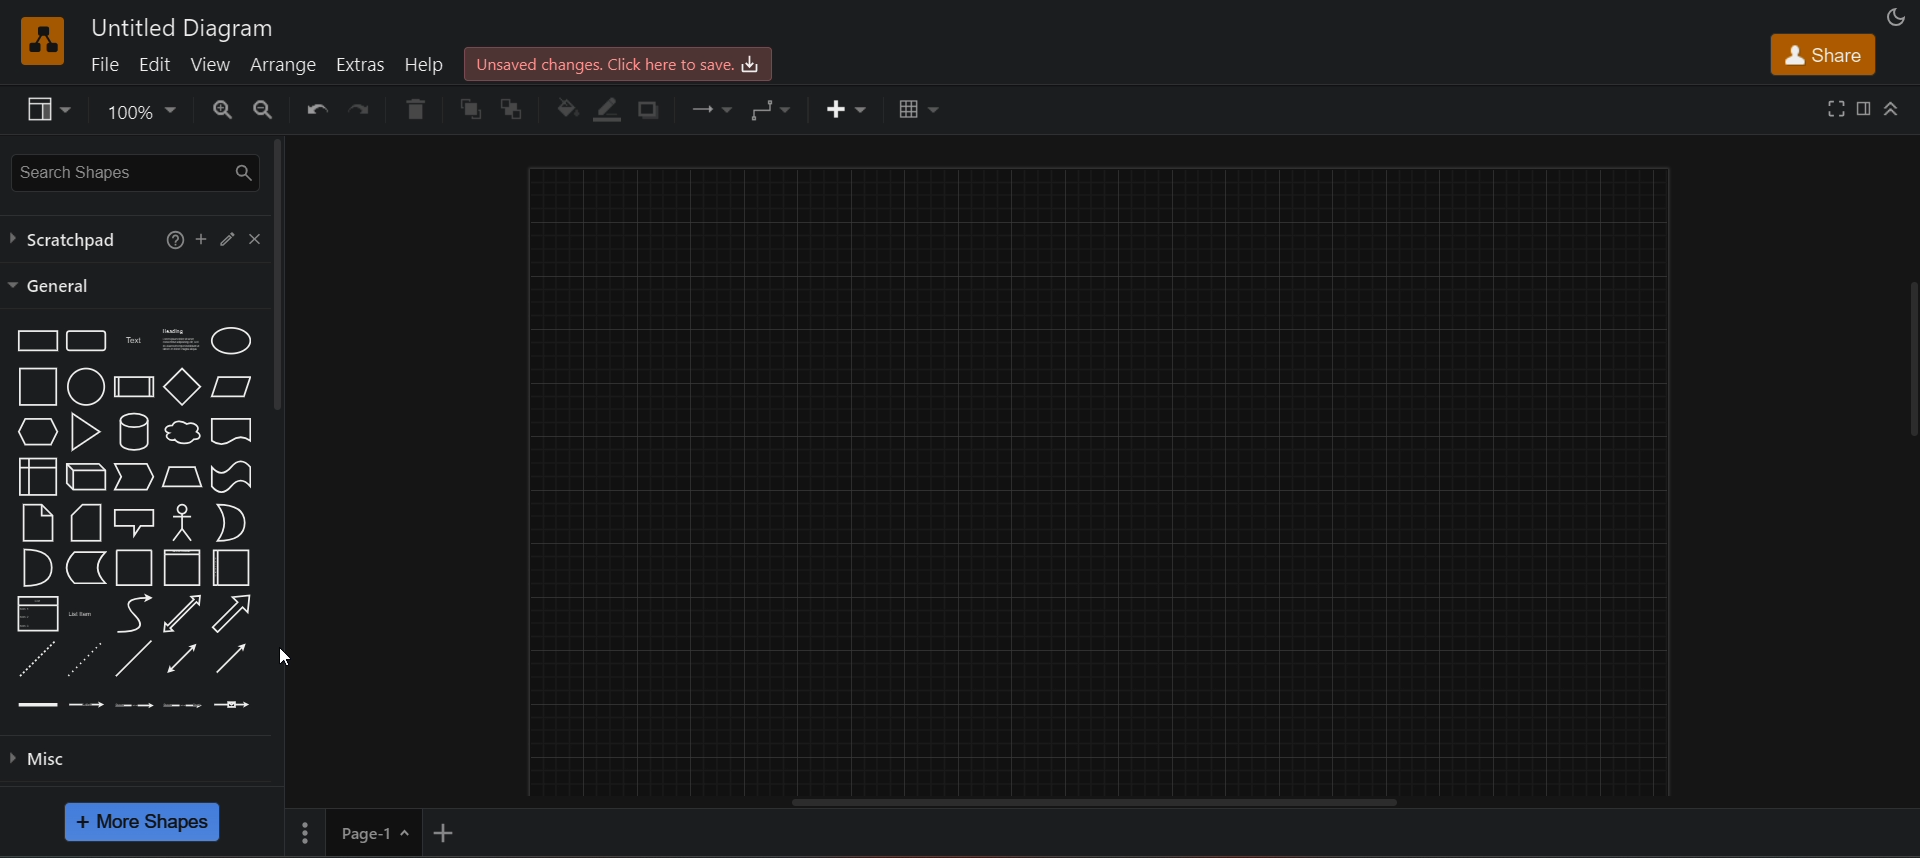  What do you see at coordinates (182, 477) in the screenshot?
I see `trapezoid` at bounding box center [182, 477].